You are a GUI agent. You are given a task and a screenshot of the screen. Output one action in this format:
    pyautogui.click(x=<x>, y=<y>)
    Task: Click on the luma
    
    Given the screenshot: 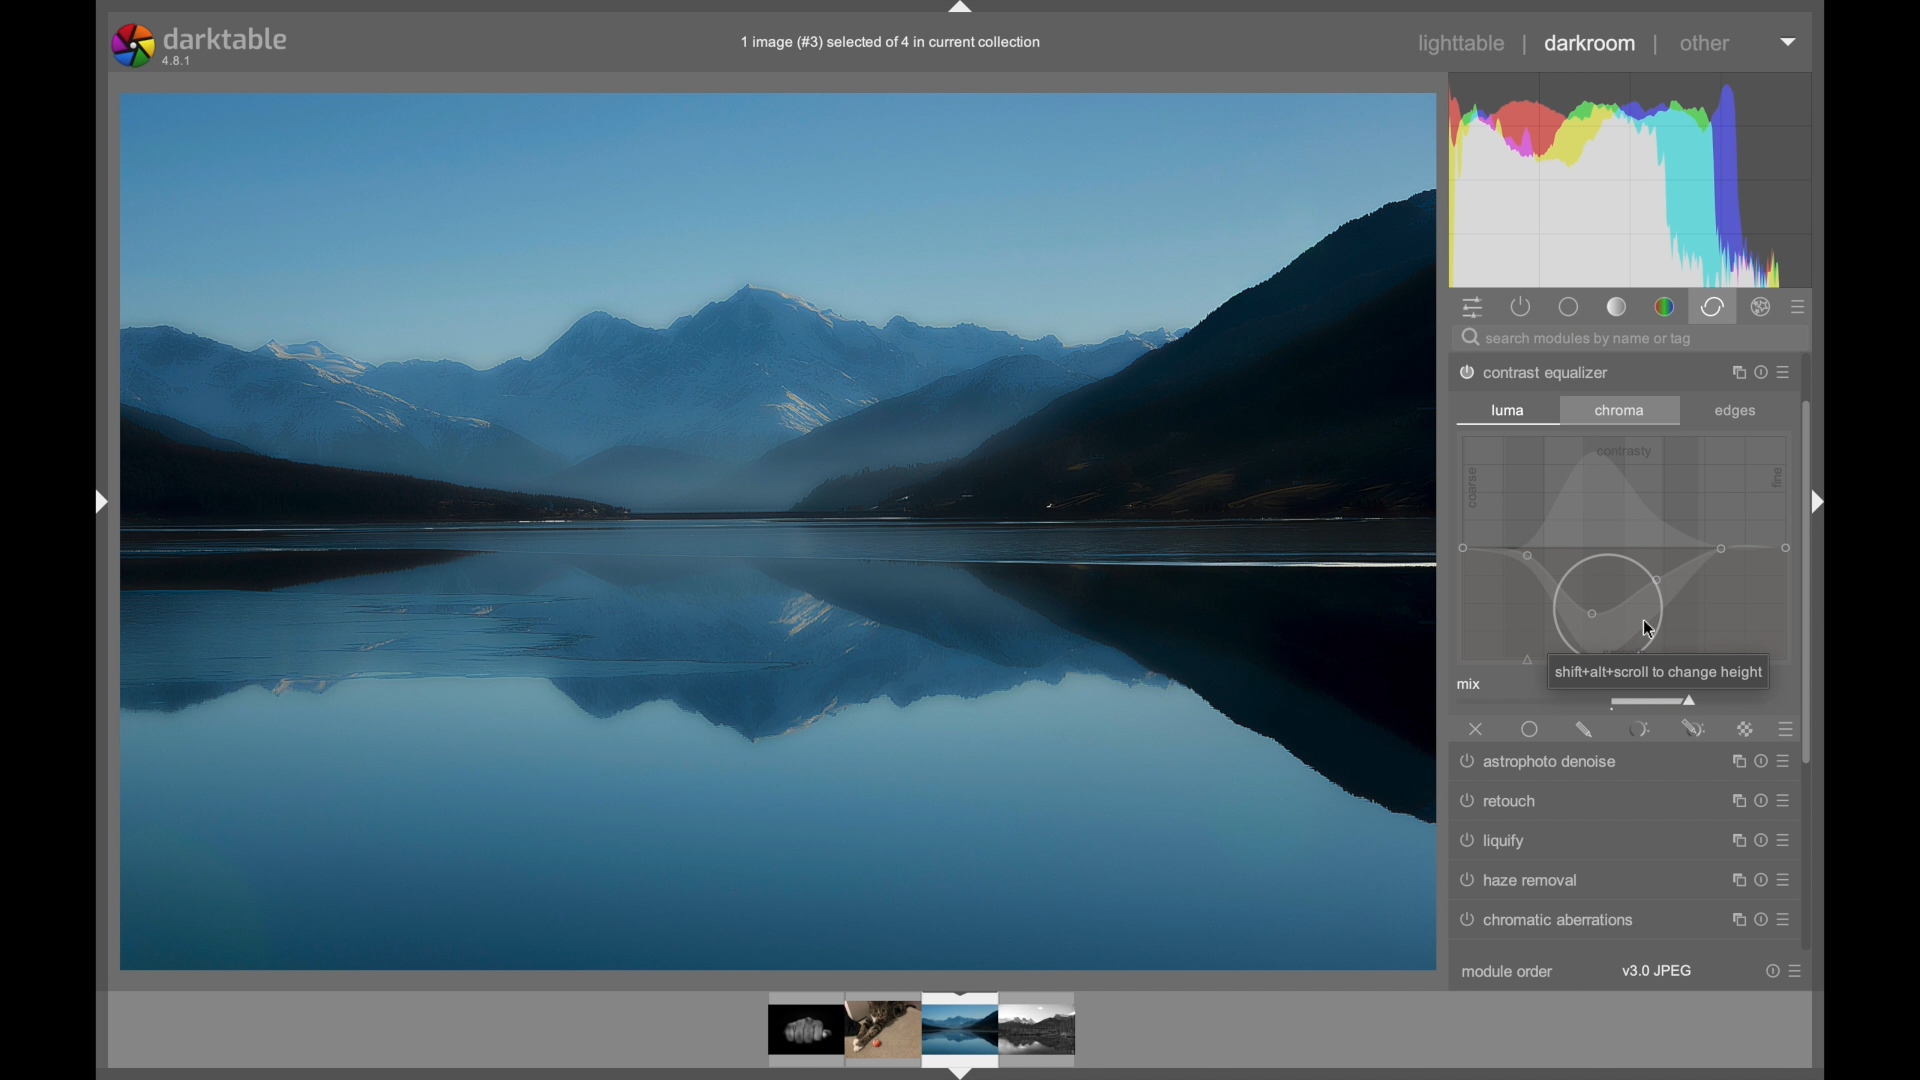 What is the action you would take?
    pyautogui.click(x=1508, y=409)
    